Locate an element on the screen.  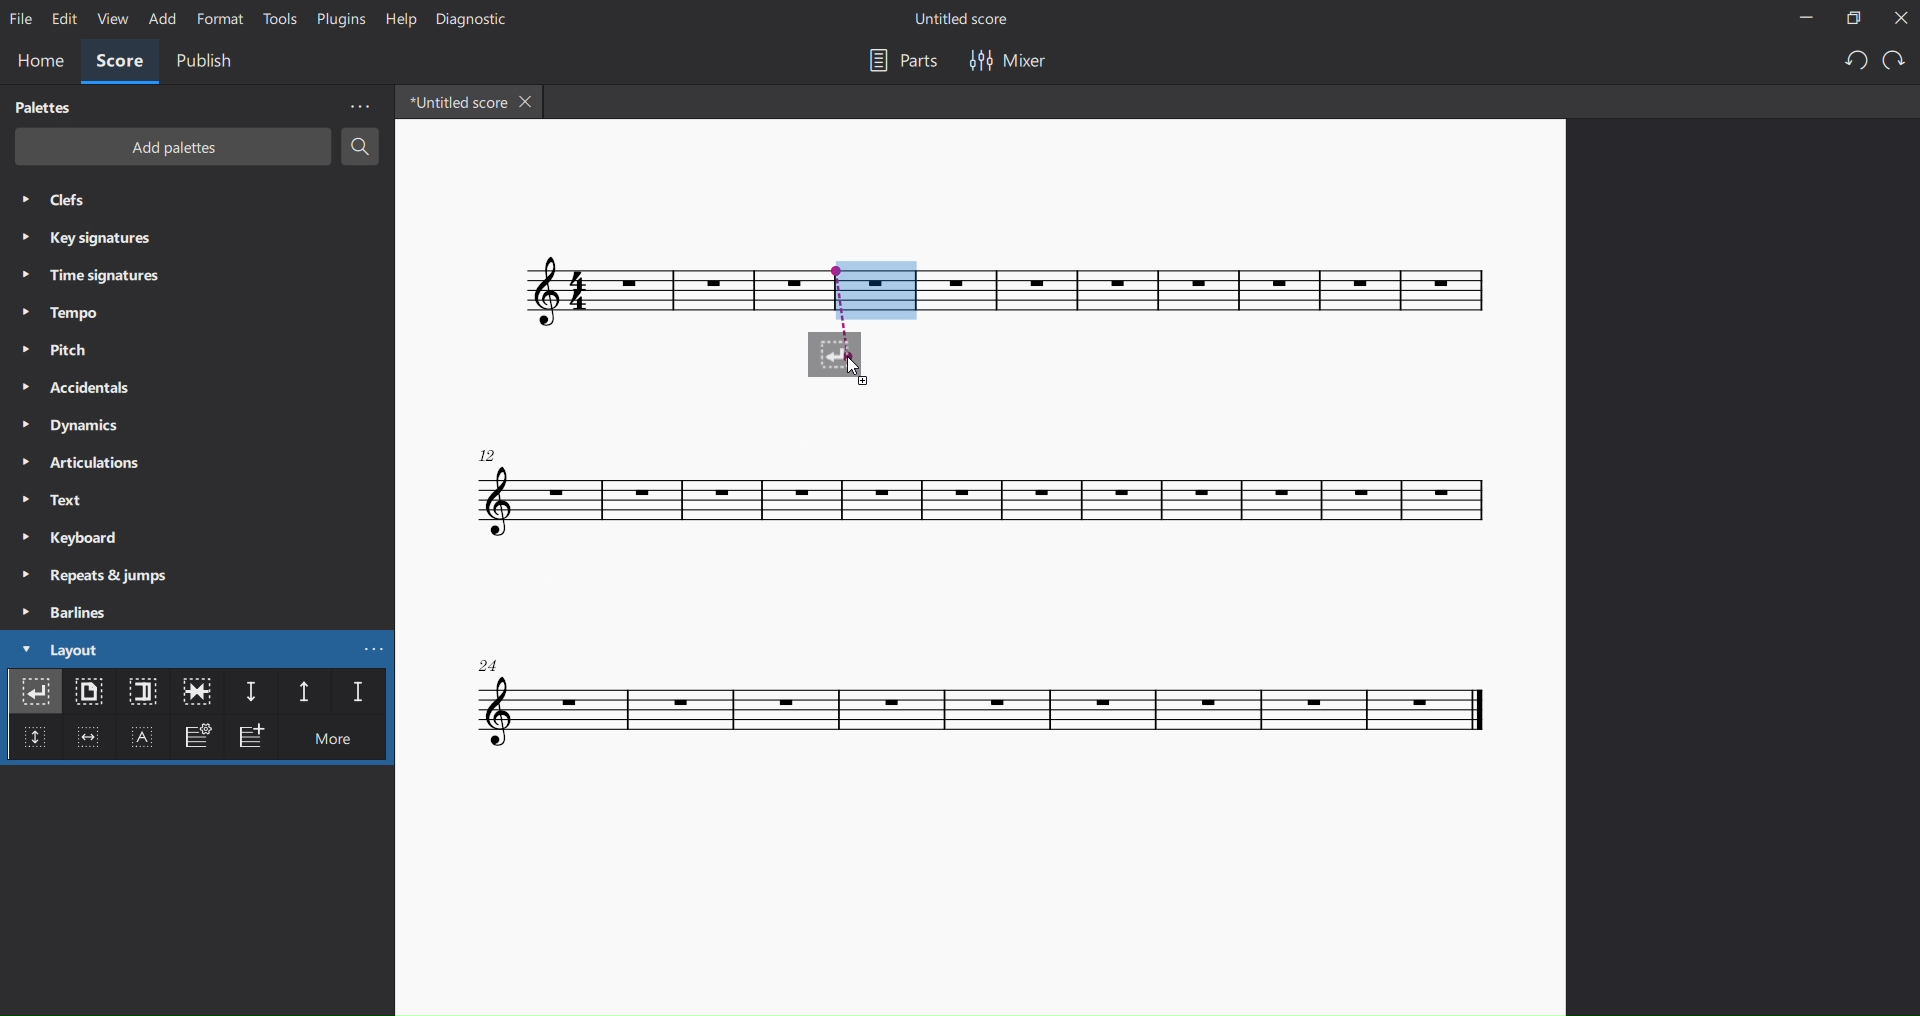
add is located at coordinates (161, 20).